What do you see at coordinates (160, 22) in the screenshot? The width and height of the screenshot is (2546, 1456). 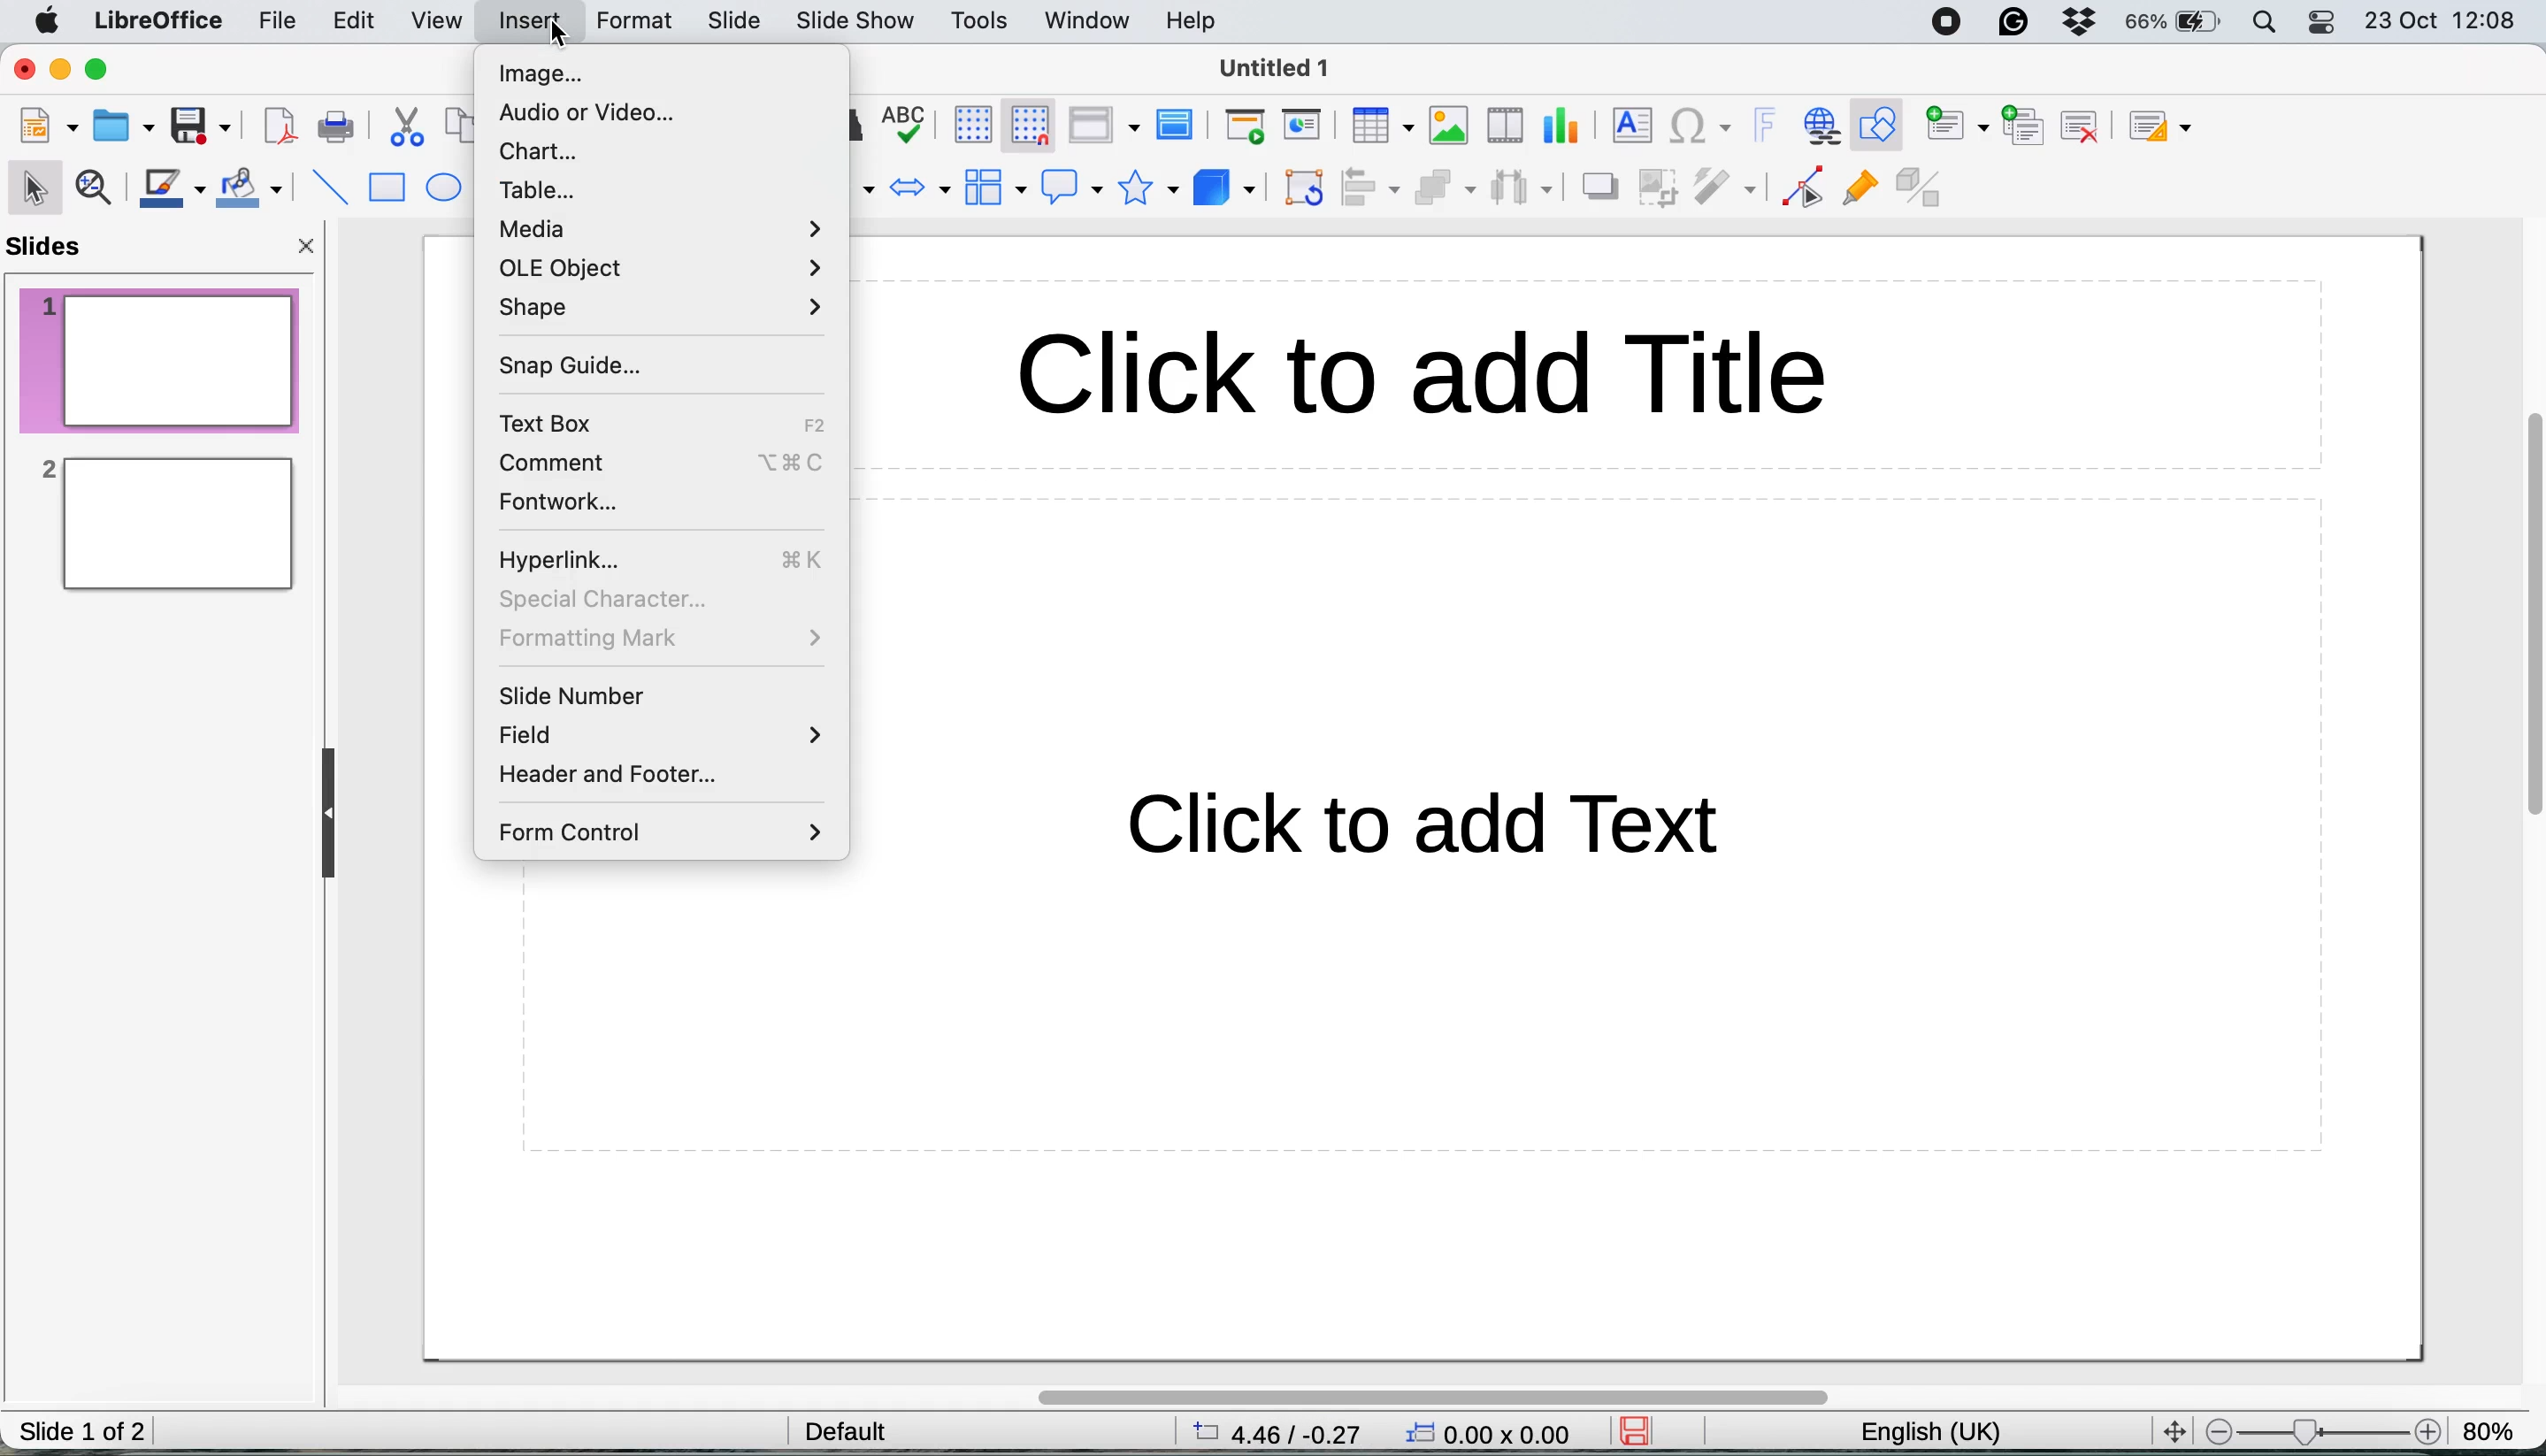 I see `libreoffice` at bounding box center [160, 22].